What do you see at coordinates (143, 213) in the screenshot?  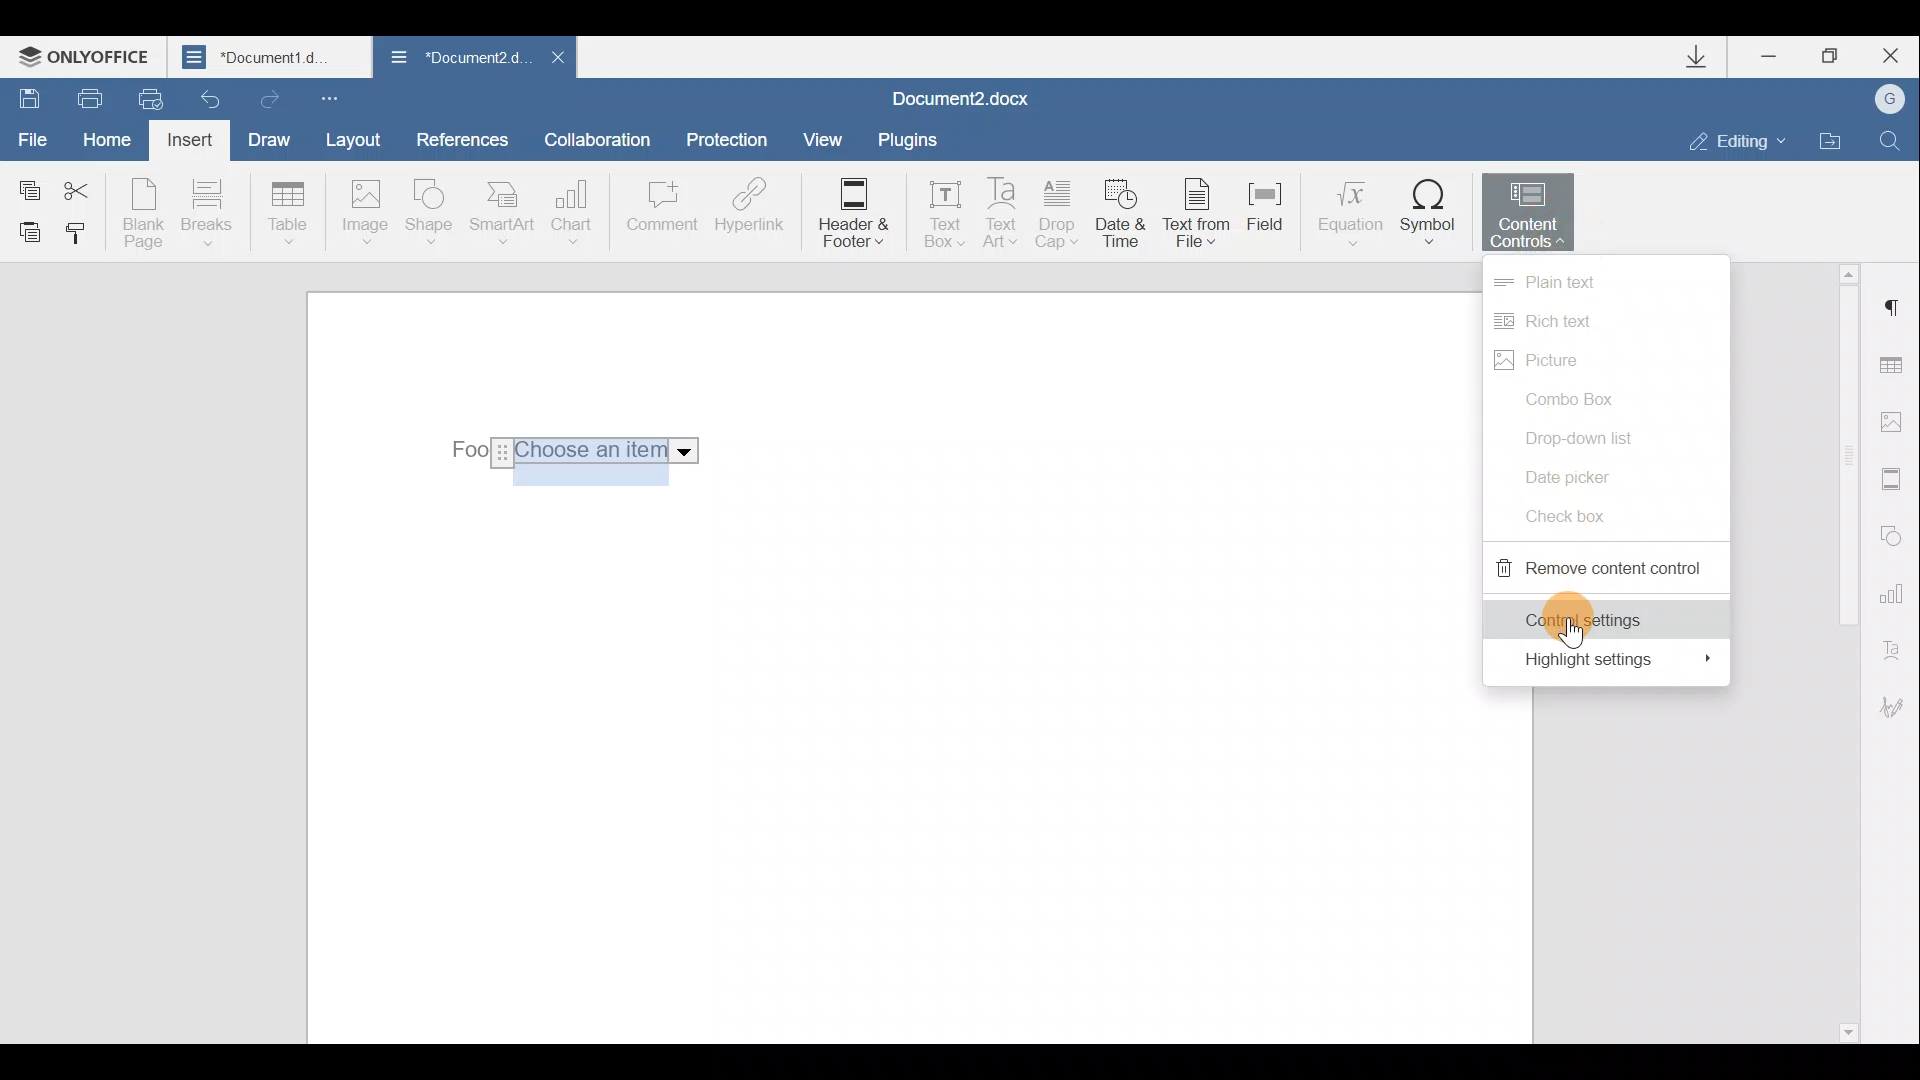 I see `Blank page` at bounding box center [143, 213].